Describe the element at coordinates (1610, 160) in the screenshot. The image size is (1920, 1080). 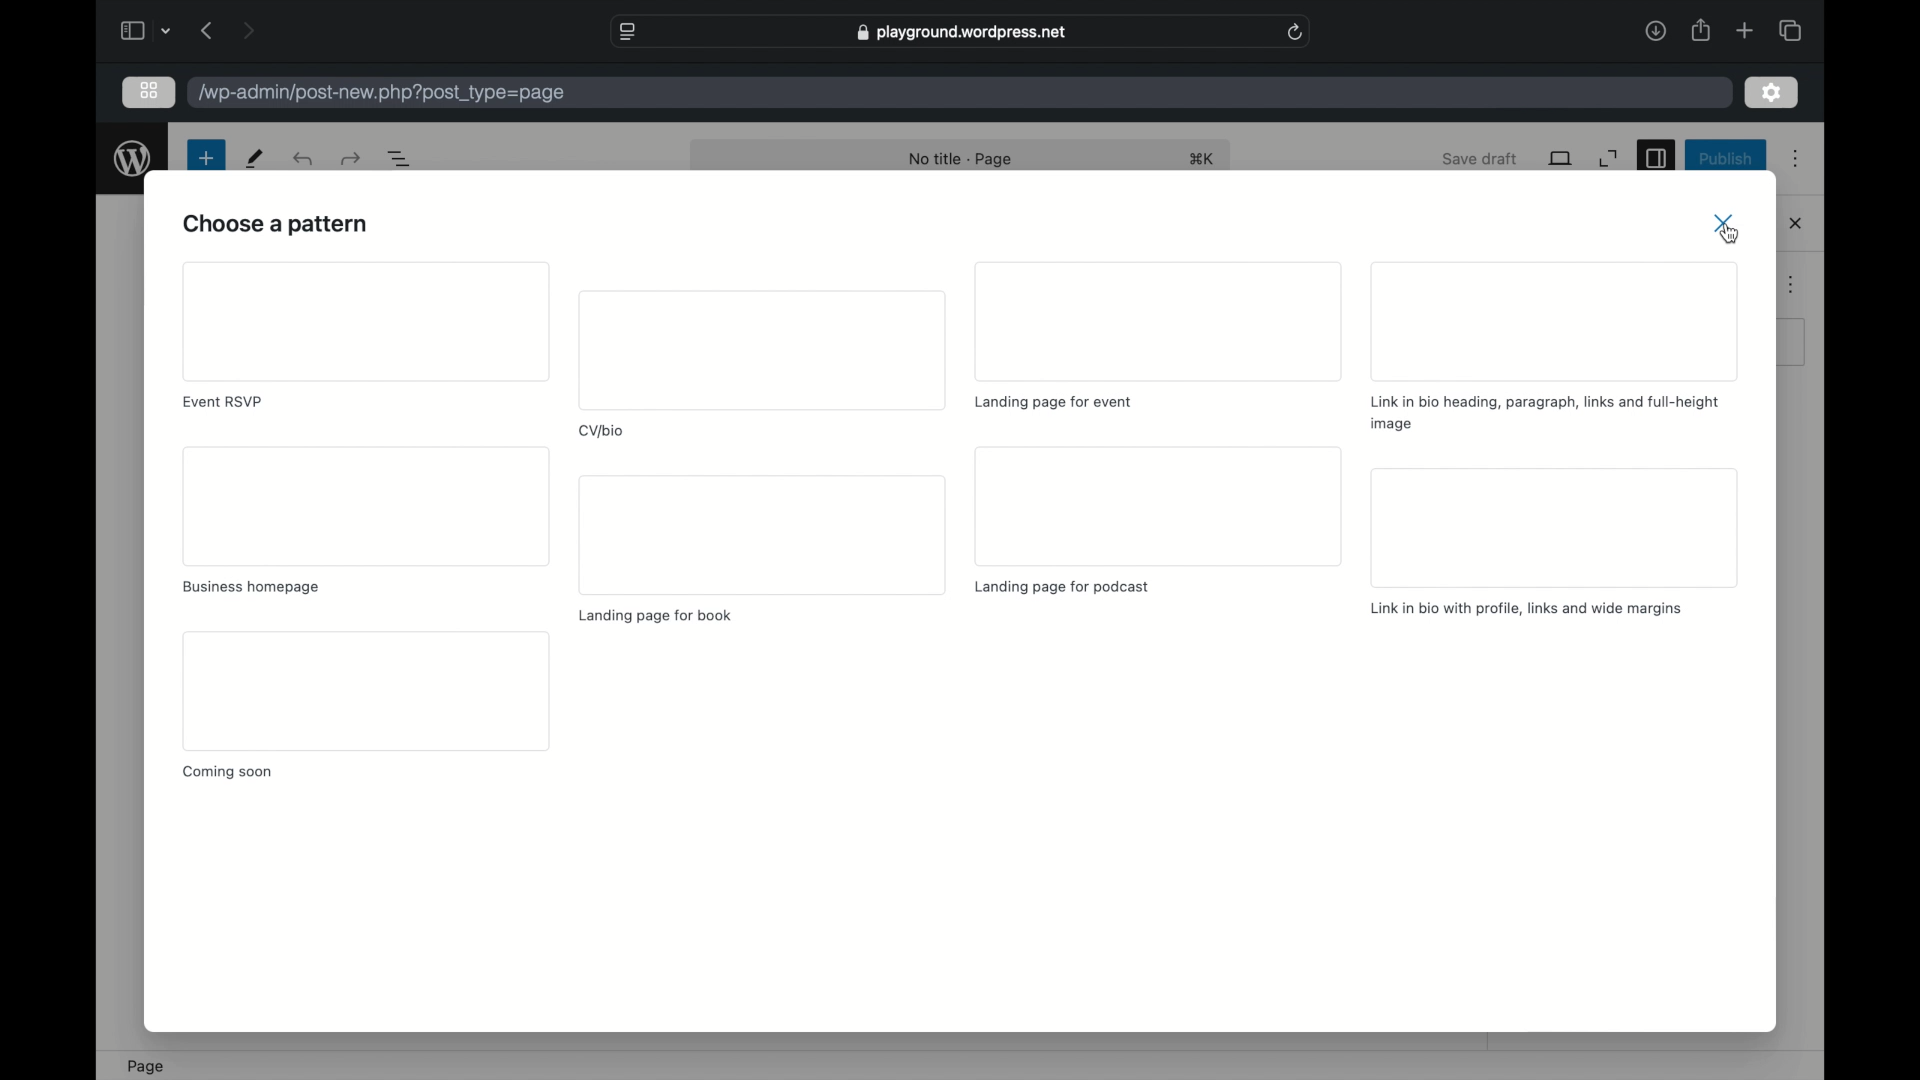
I see `expand` at that location.